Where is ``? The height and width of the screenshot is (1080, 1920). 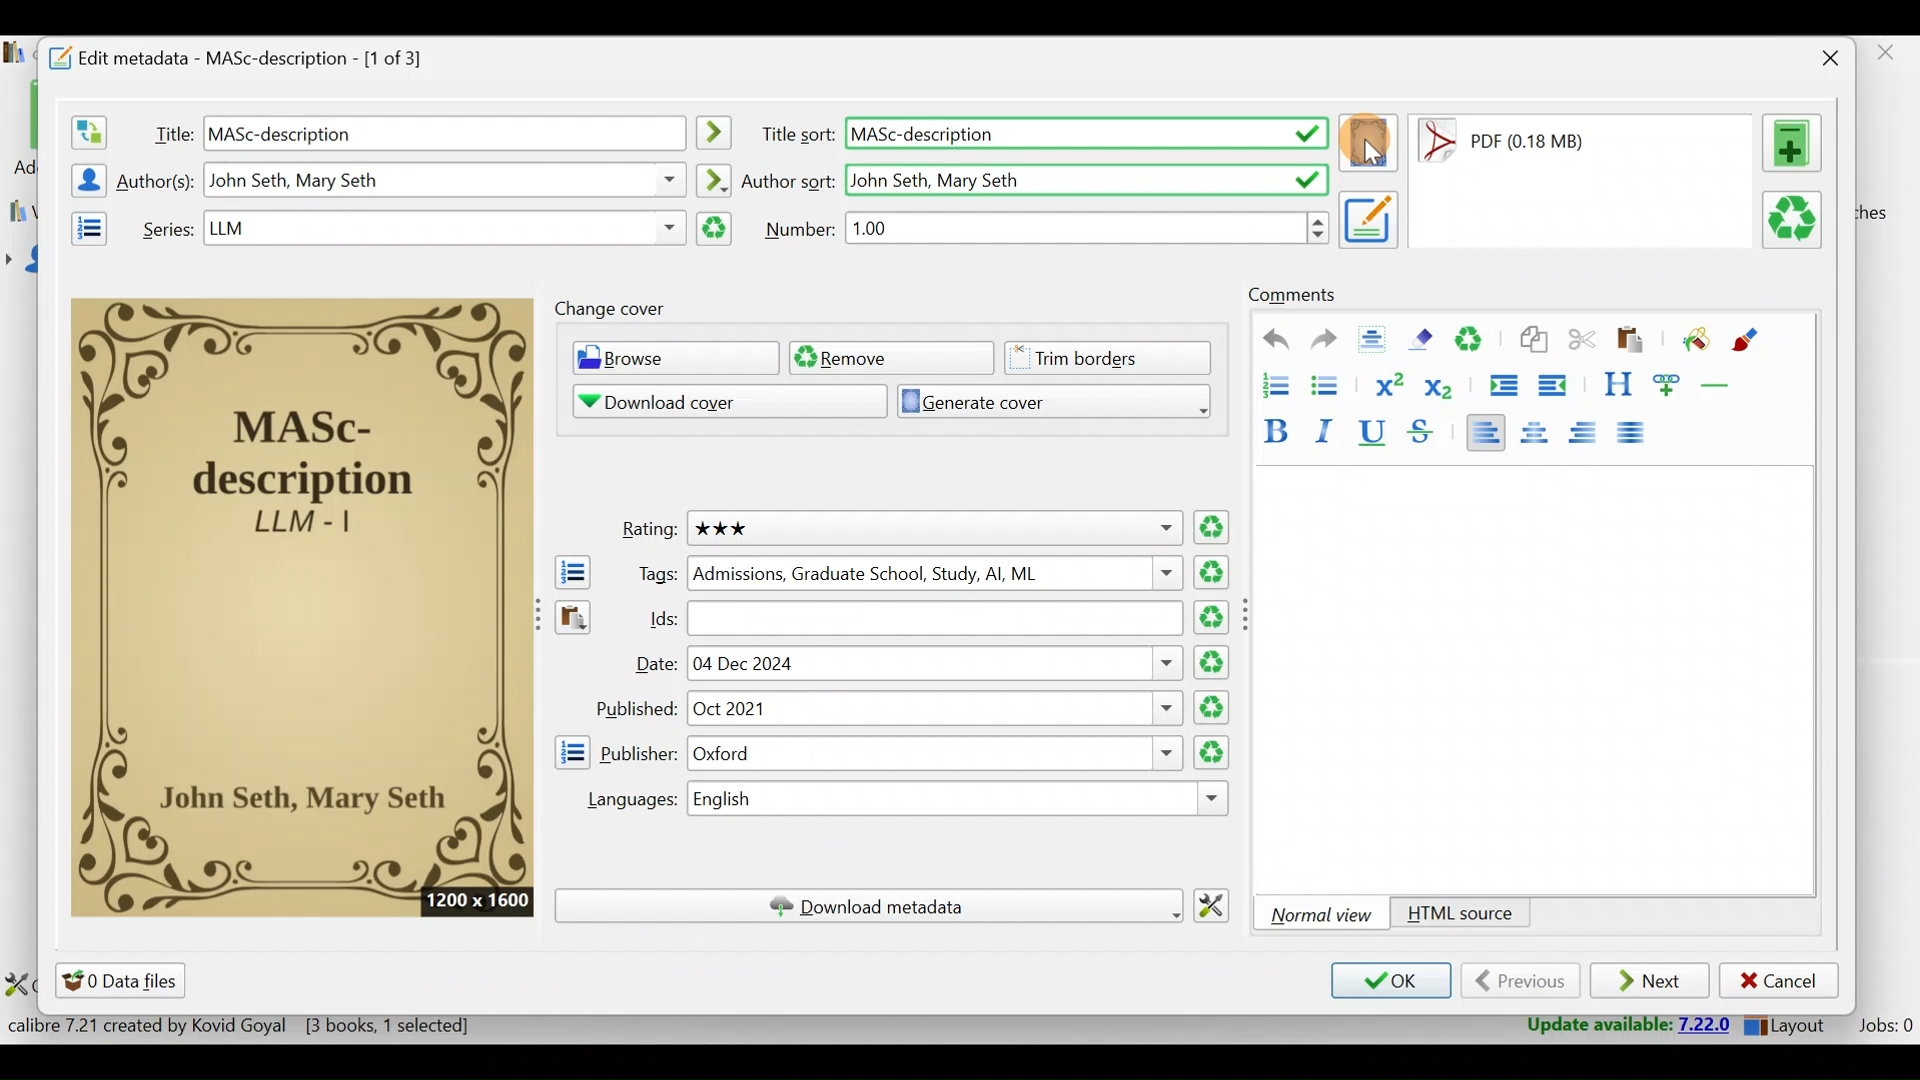
 is located at coordinates (1086, 135).